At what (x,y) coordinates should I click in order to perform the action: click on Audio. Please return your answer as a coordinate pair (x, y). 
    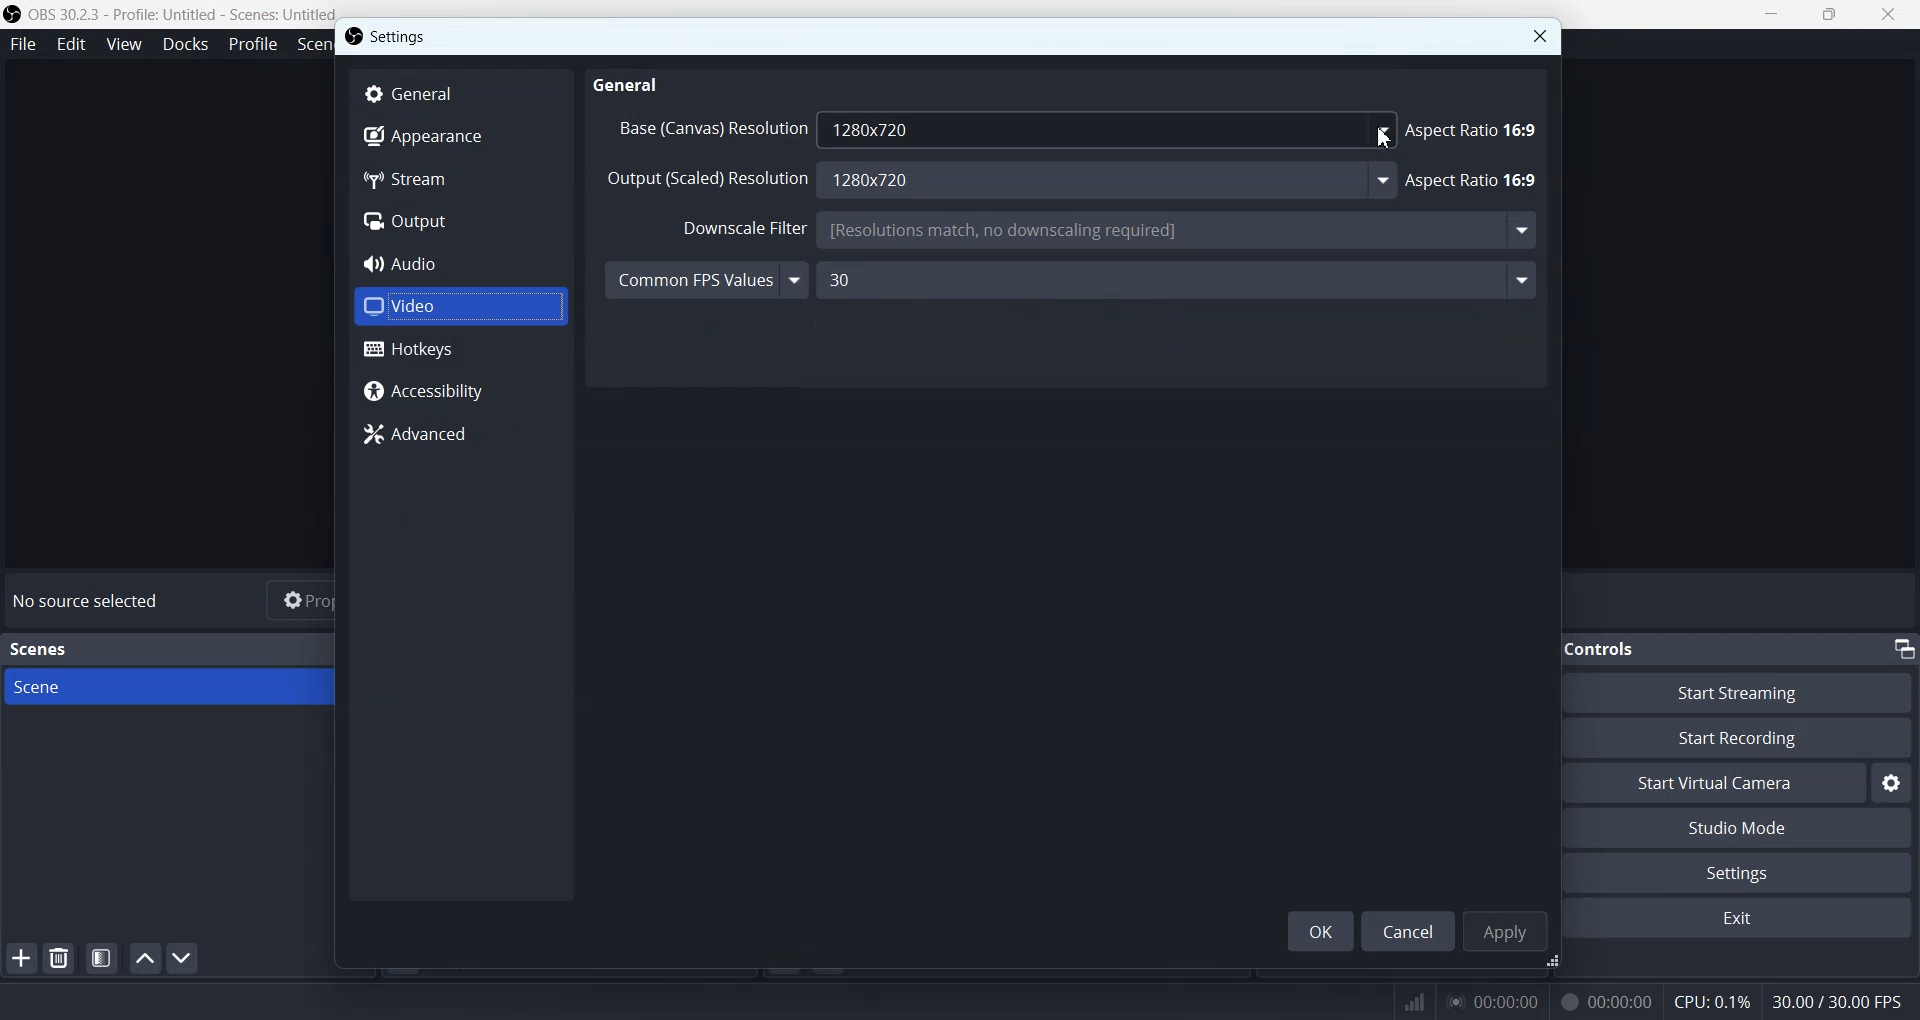
    Looking at the image, I should click on (460, 263).